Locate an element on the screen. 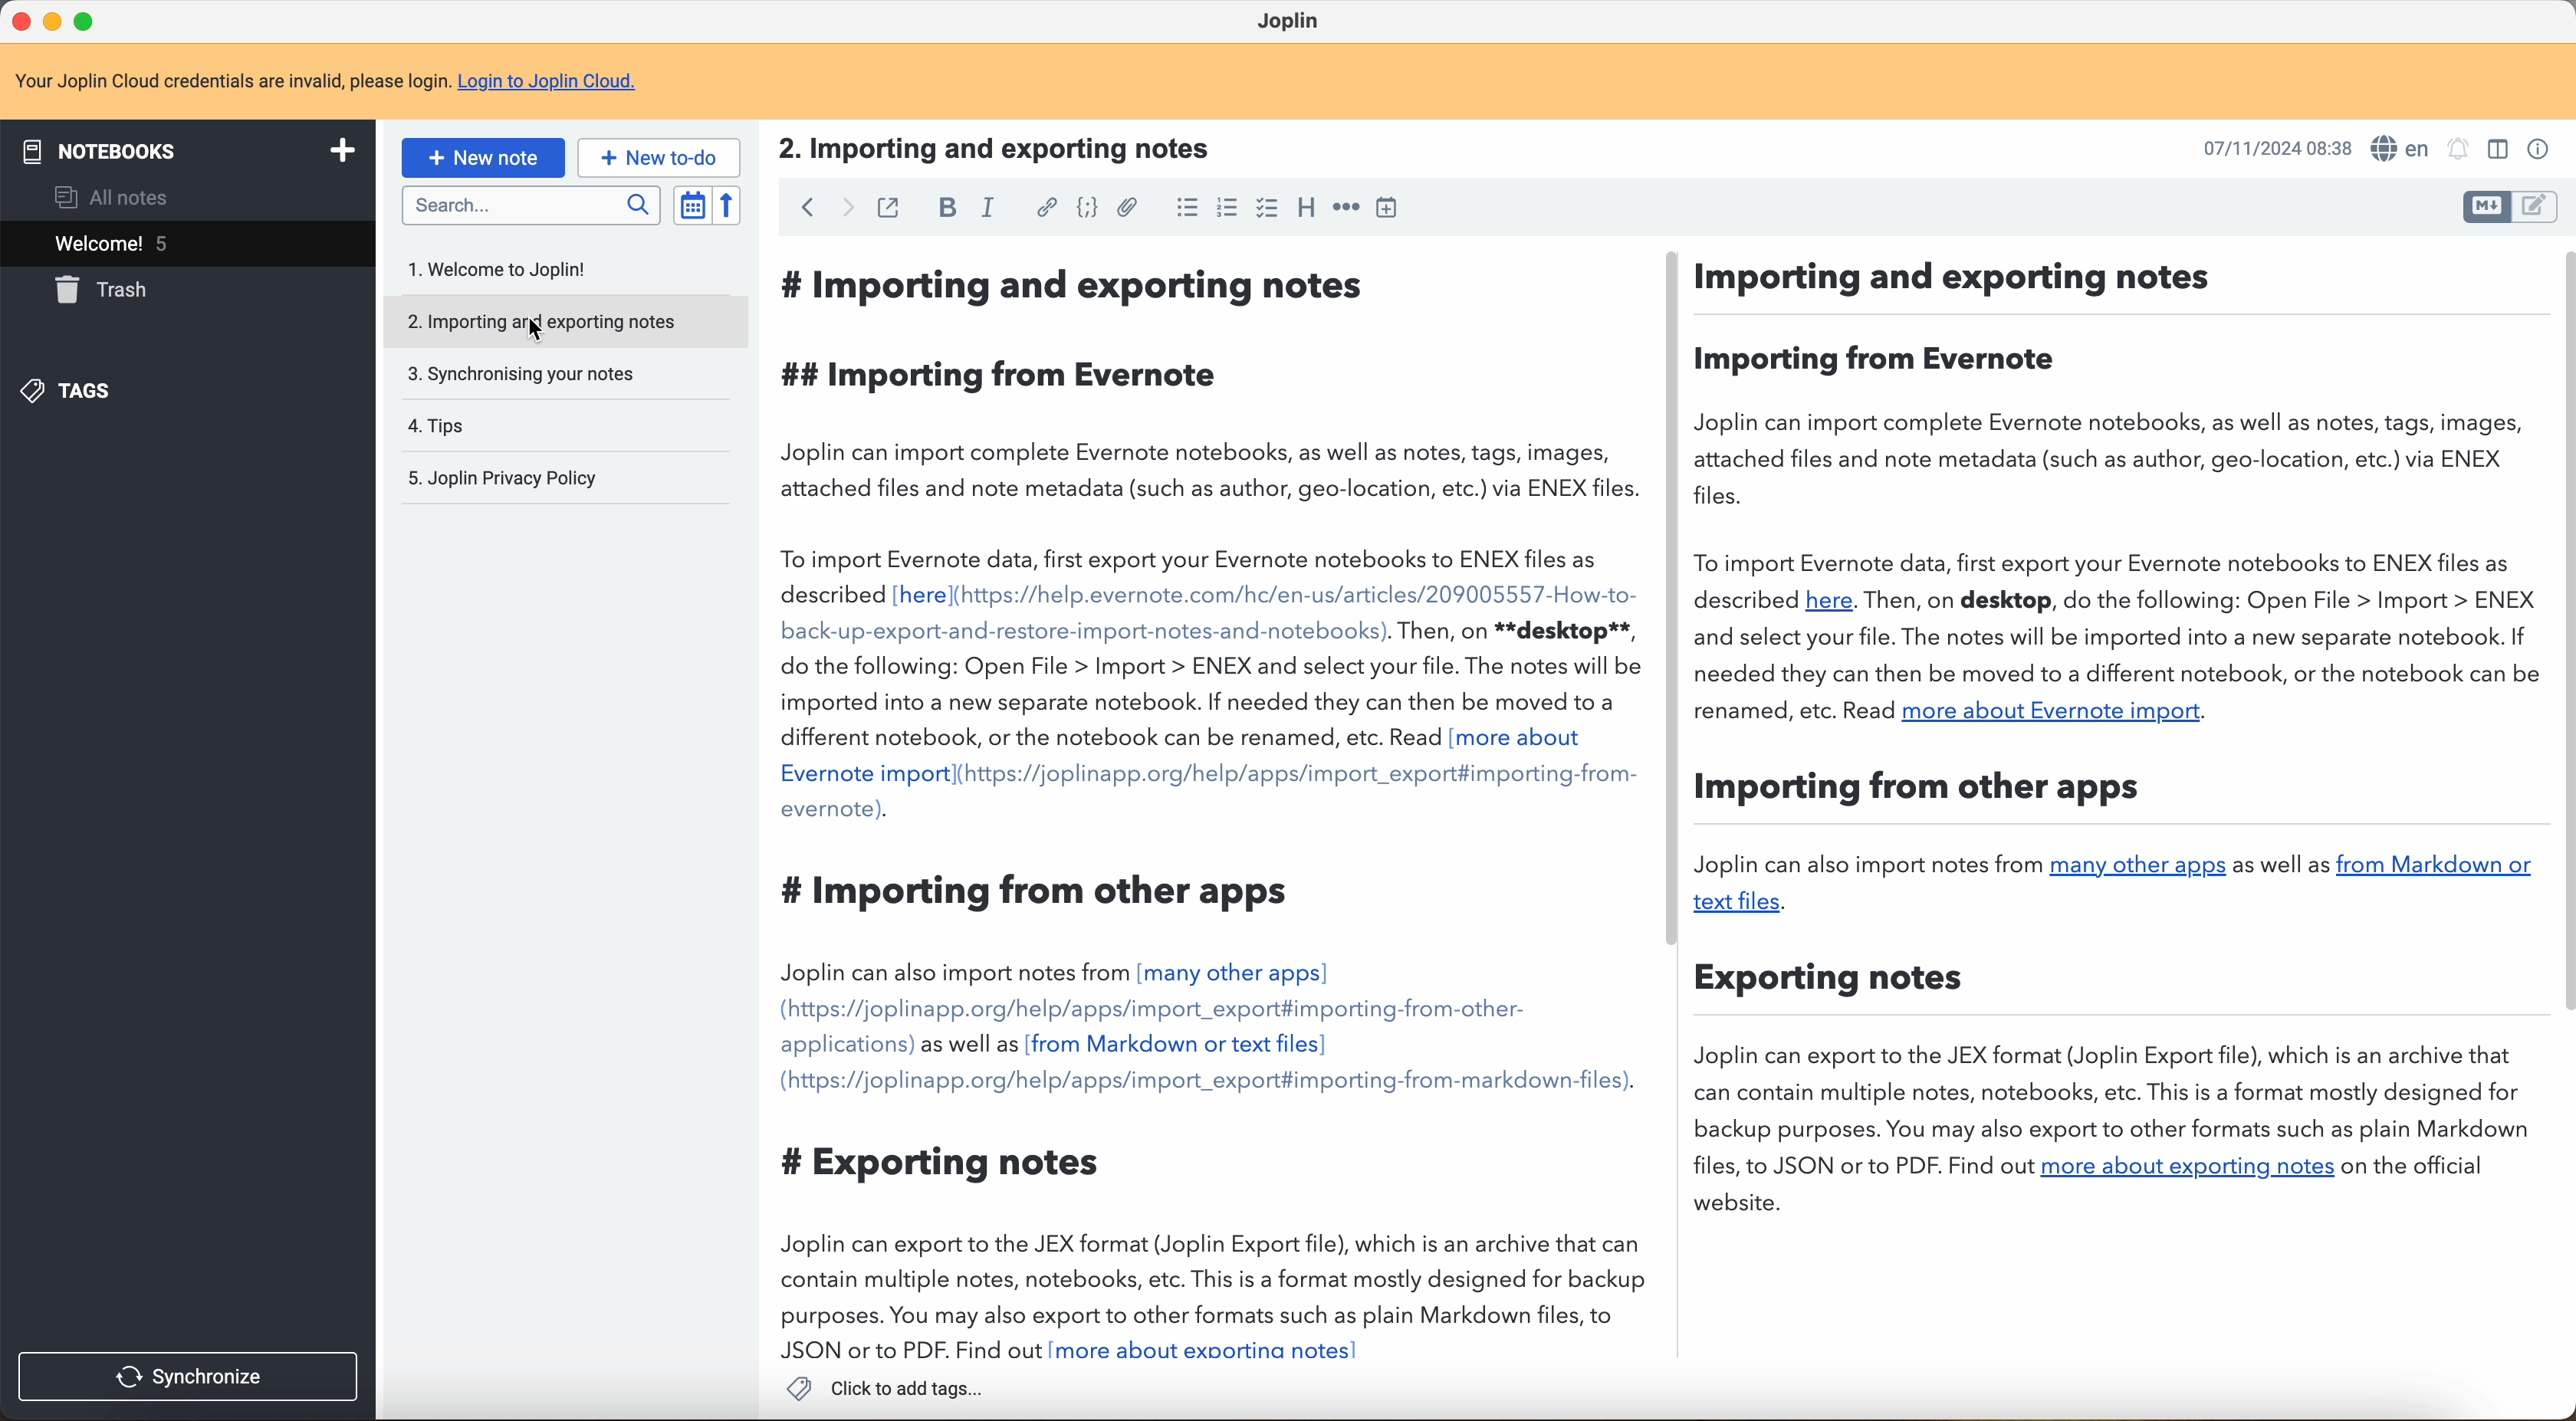 This screenshot has width=2576, height=1421. reverse sort order is located at coordinates (725, 206).